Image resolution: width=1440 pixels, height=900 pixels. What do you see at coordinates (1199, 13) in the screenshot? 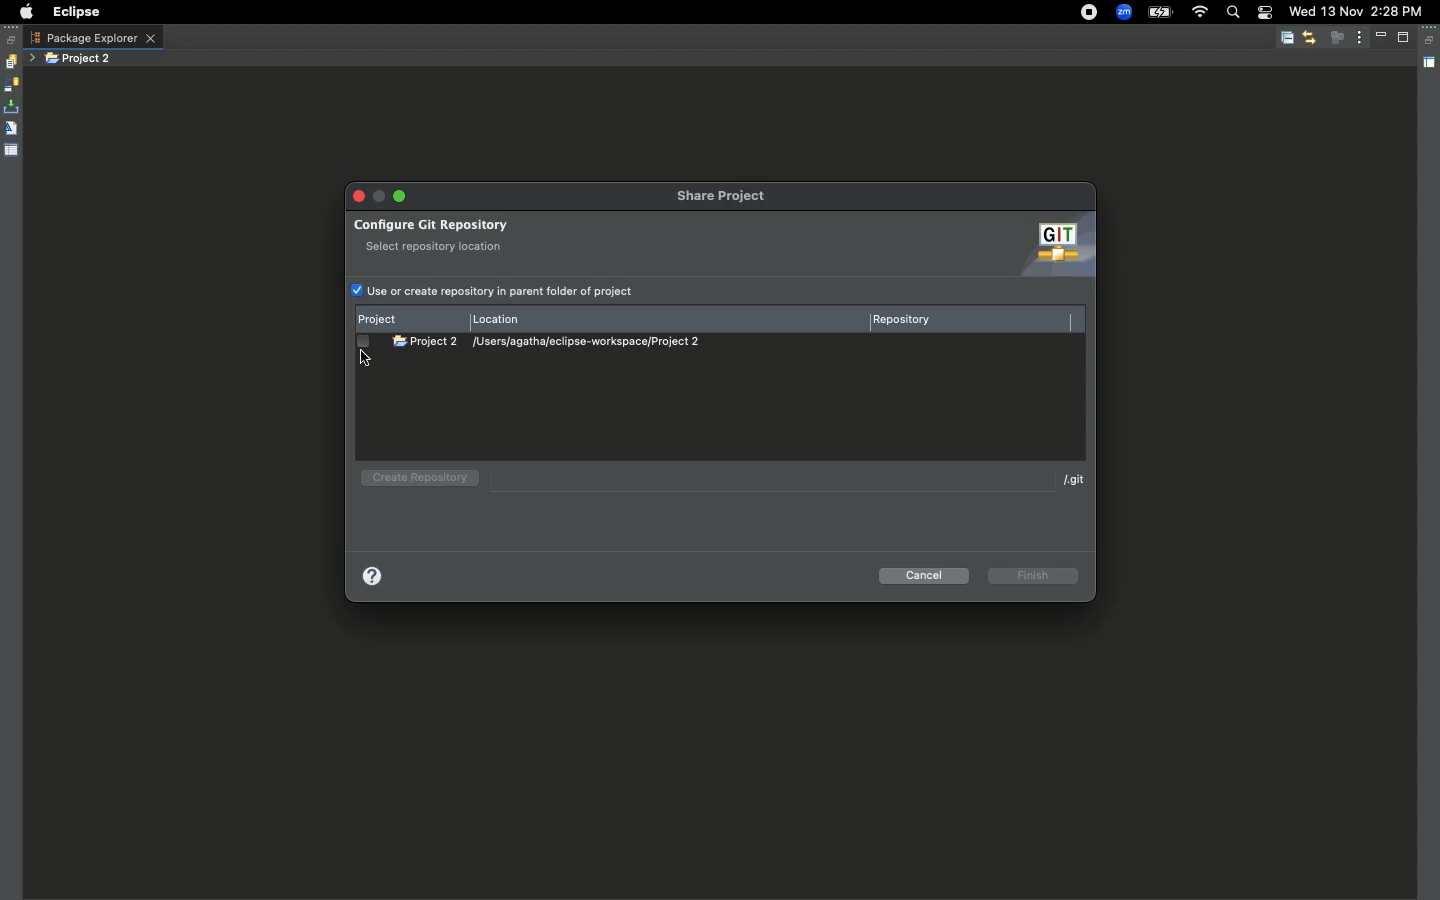
I see `Internet` at bounding box center [1199, 13].